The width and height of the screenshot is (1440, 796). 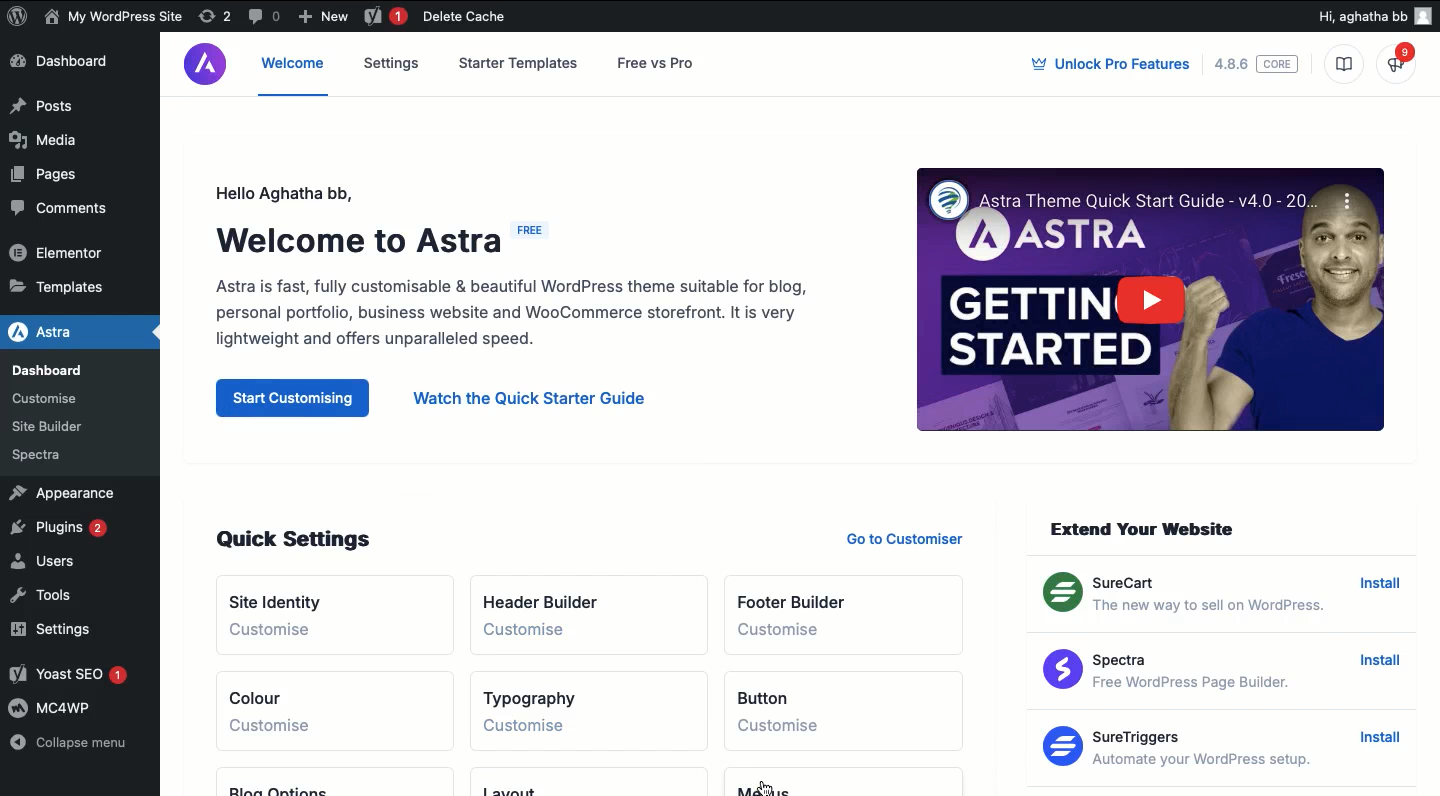 What do you see at coordinates (54, 423) in the screenshot?
I see `Site Builder` at bounding box center [54, 423].